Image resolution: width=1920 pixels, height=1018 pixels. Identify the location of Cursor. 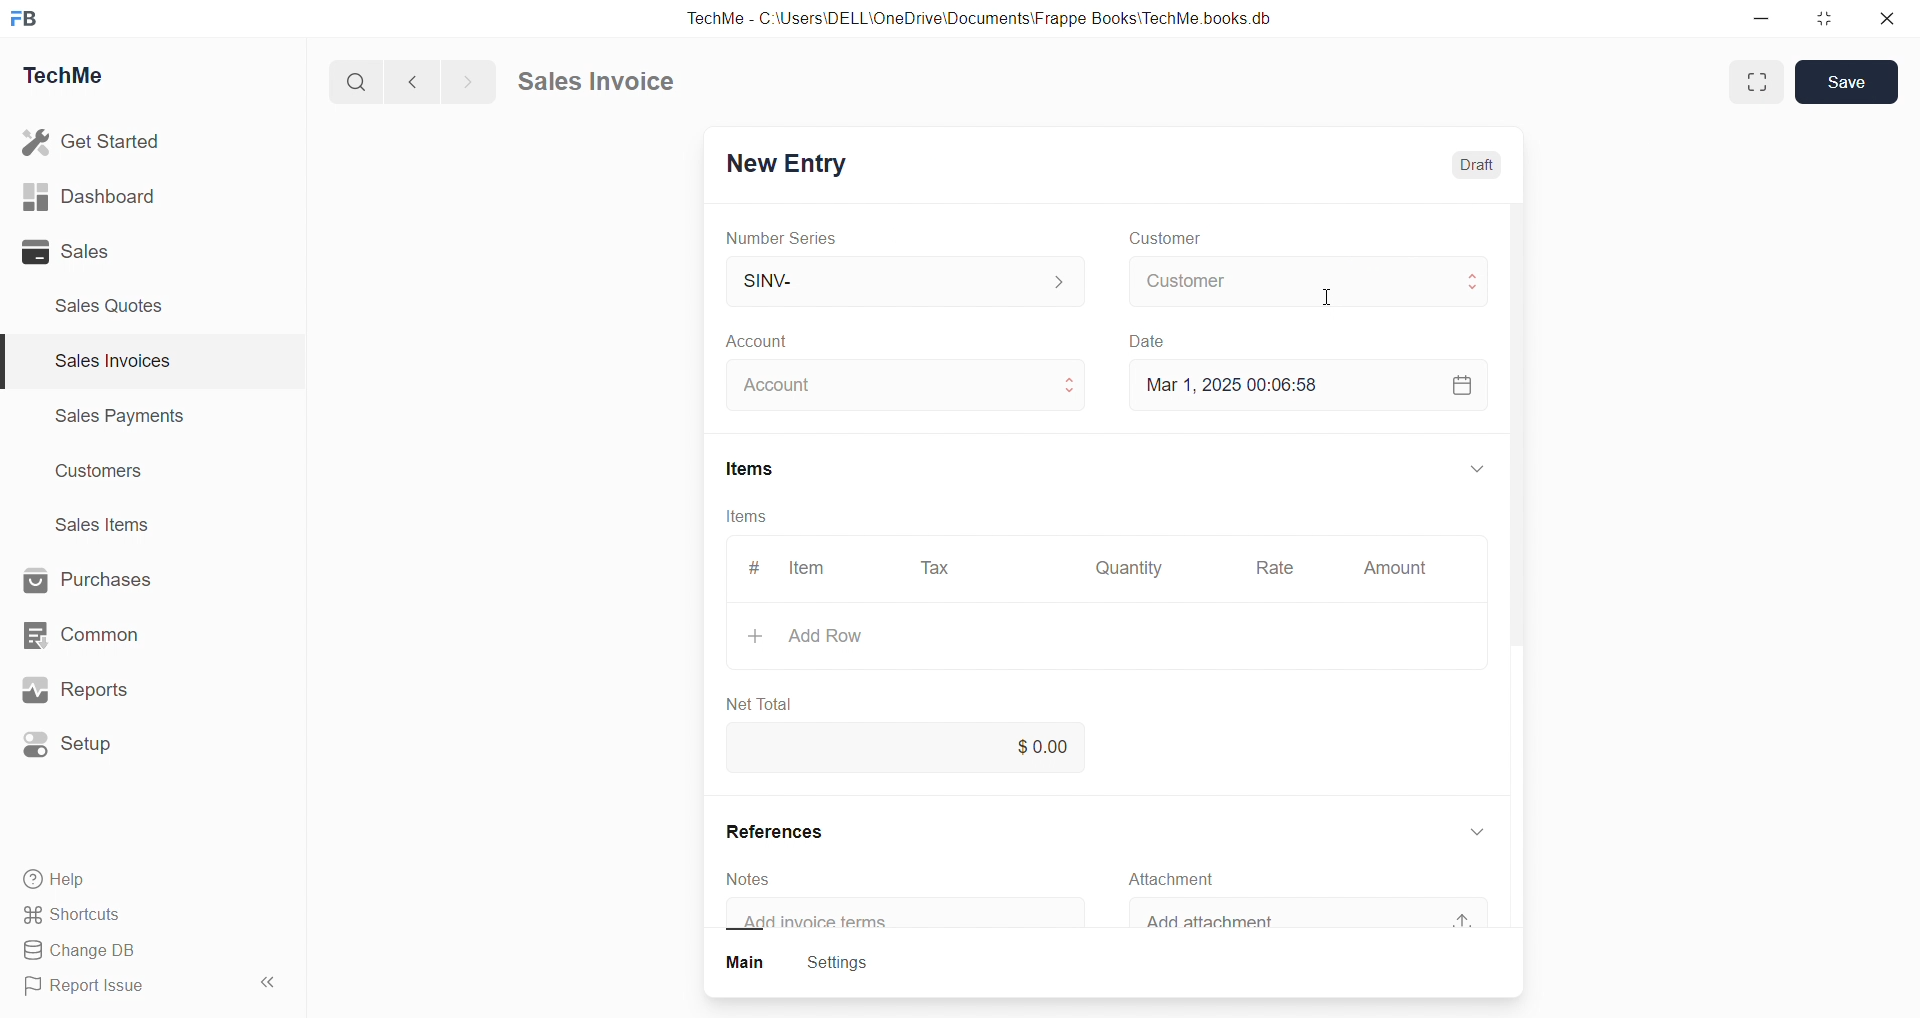
(1334, 298).